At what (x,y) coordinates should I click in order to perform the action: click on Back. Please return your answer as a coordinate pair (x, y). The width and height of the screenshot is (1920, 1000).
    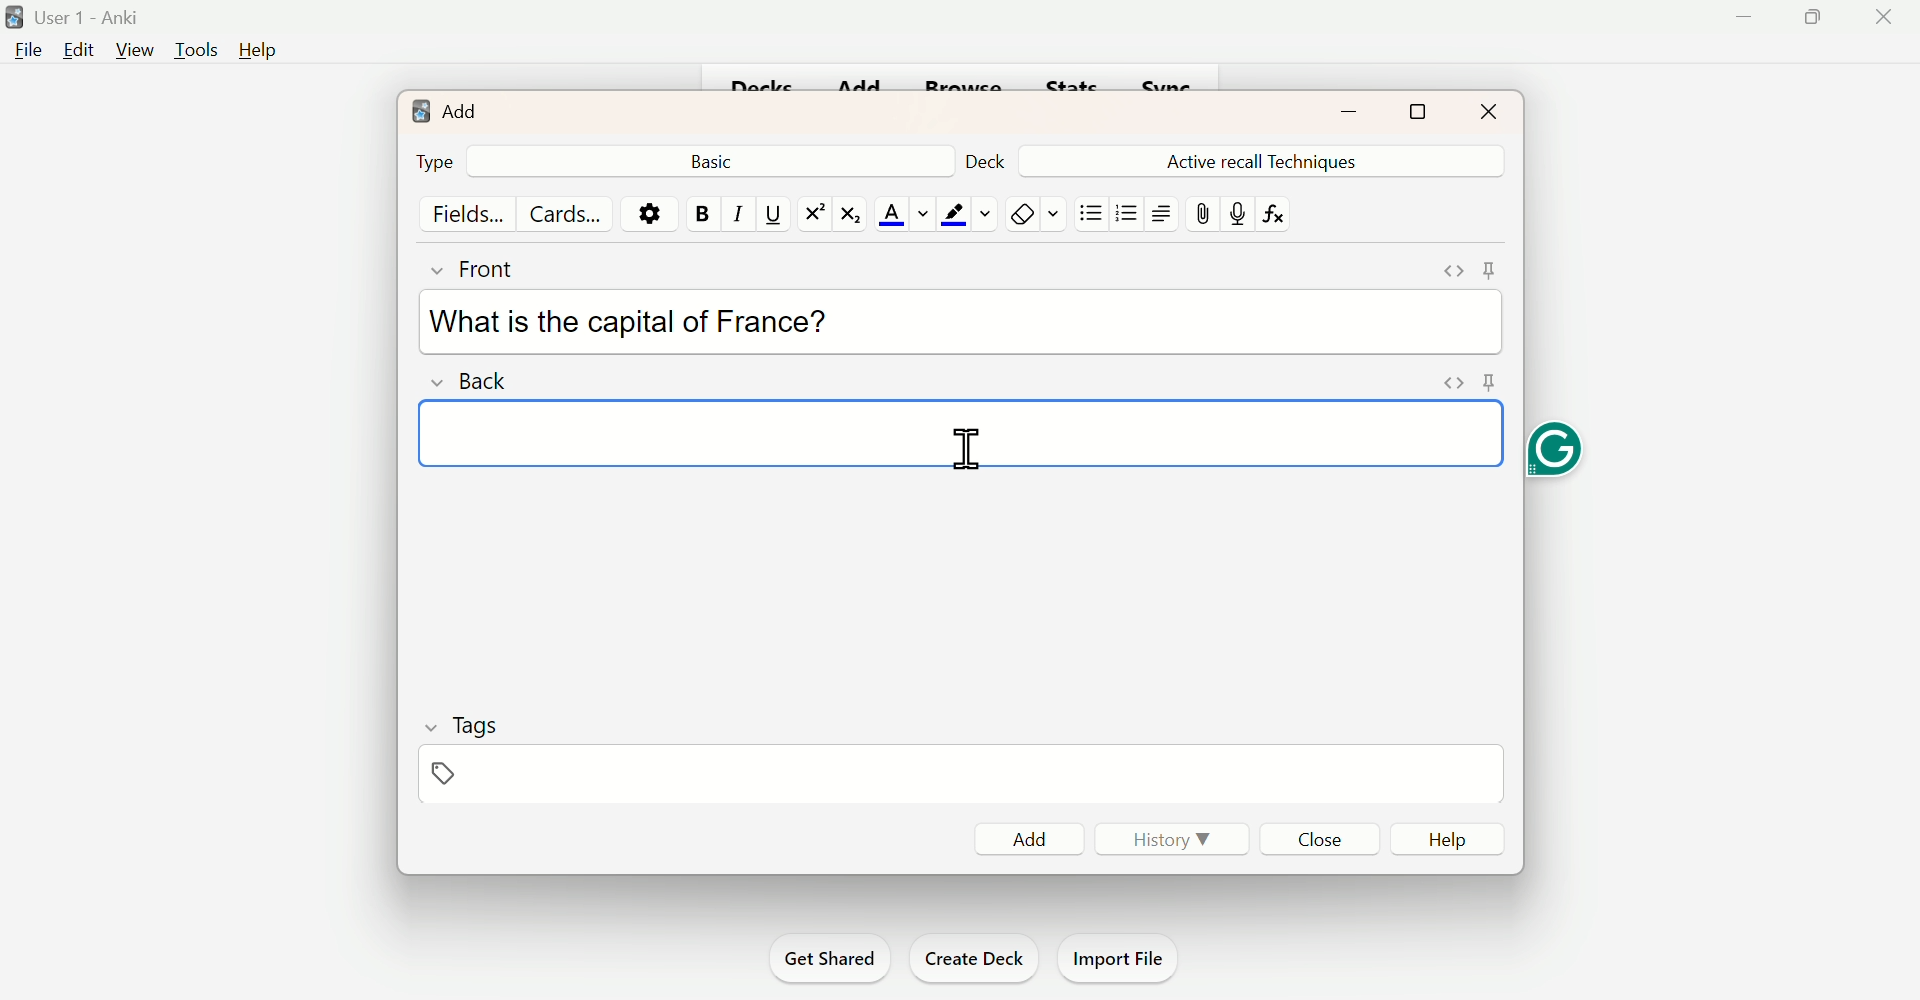
    Looking at the image, I should click on (474, 380).